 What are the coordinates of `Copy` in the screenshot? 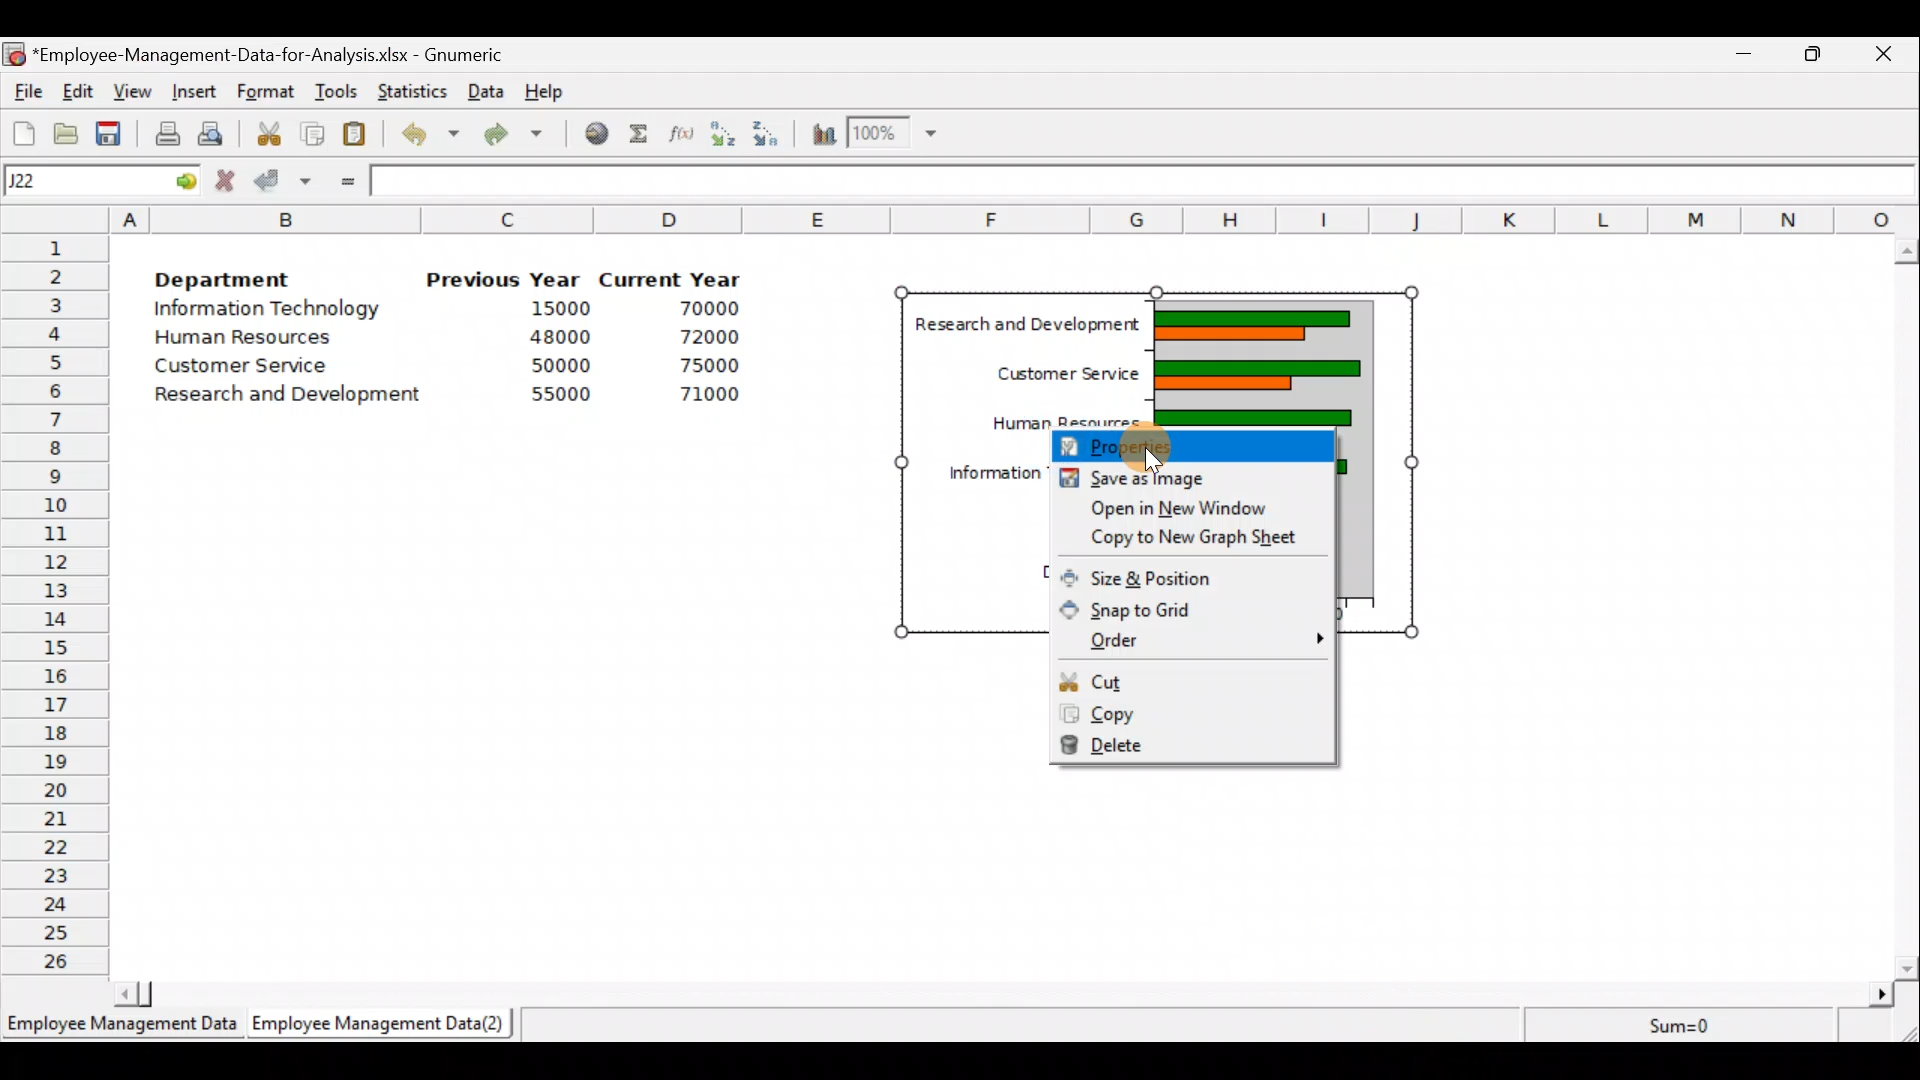 It's located at (1130, 712).